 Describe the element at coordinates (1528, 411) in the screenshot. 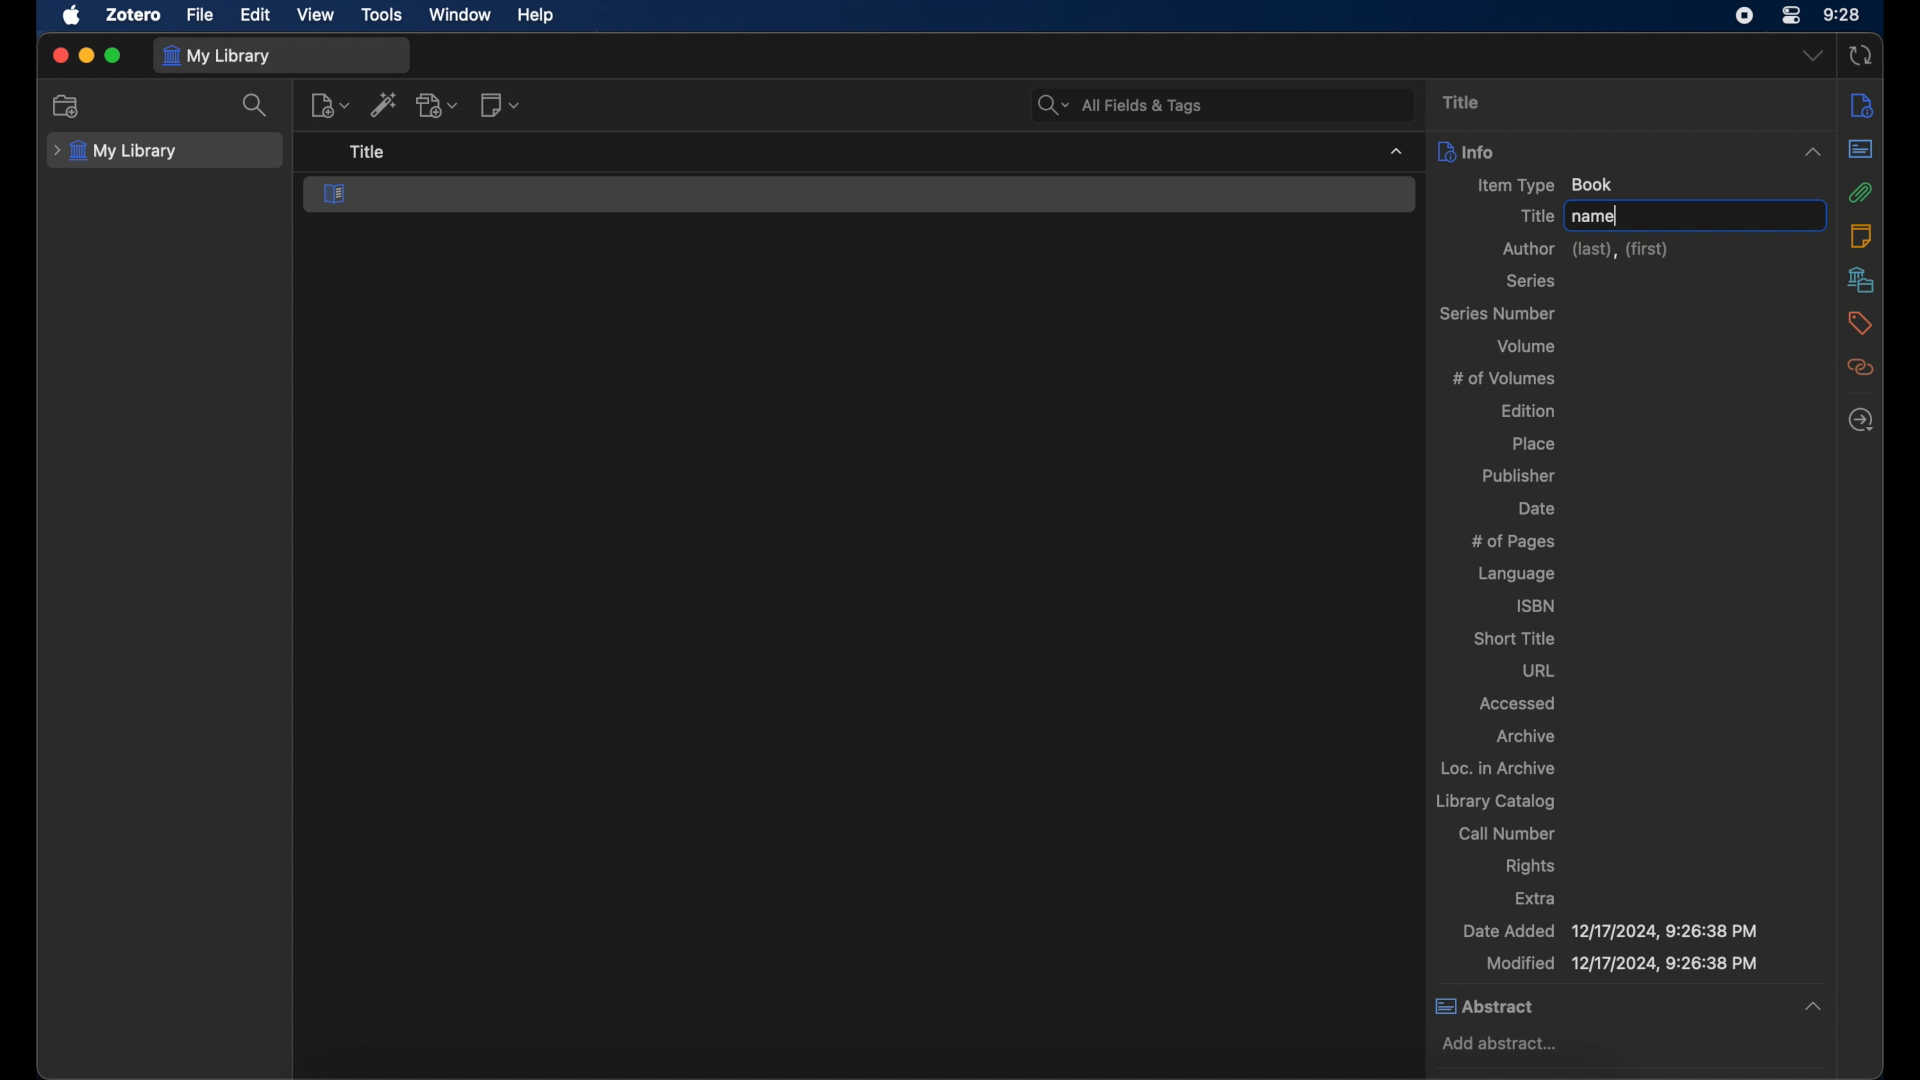

I see `edition` at that location.